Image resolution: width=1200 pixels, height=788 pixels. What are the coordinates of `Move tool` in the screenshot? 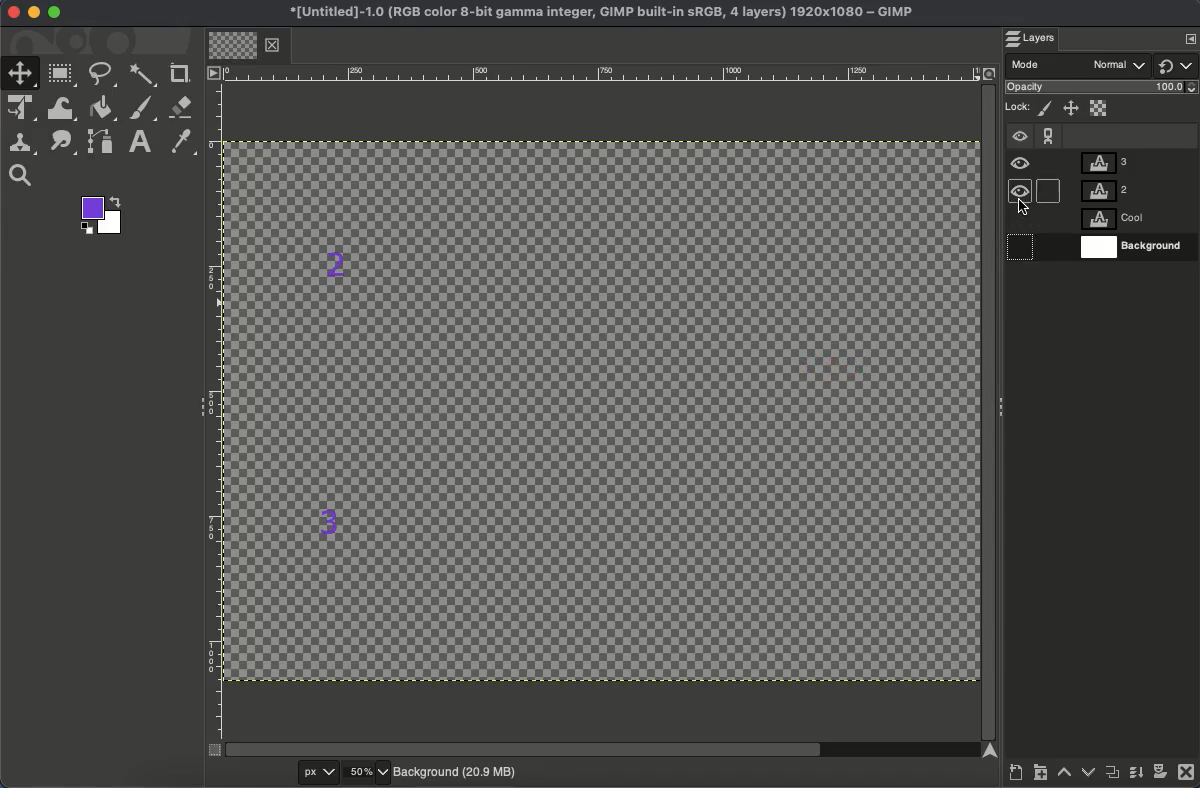 It's located at (21, 72).